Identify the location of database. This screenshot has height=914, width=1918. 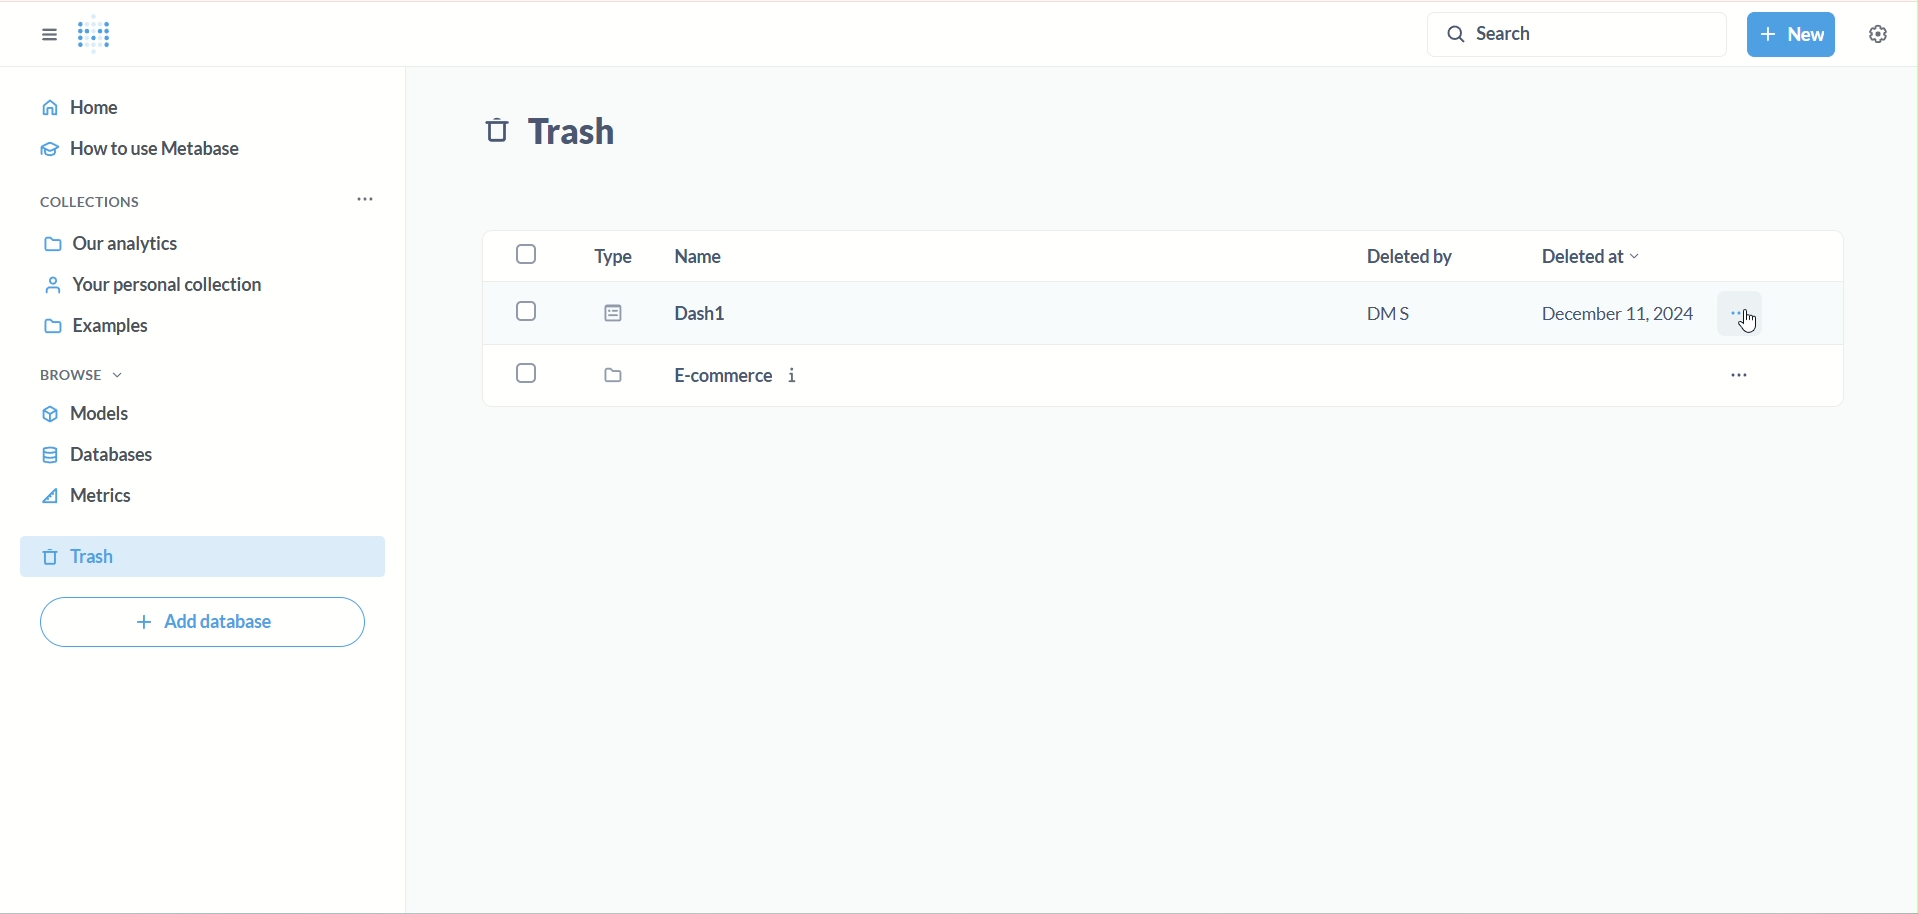
(99, 454).